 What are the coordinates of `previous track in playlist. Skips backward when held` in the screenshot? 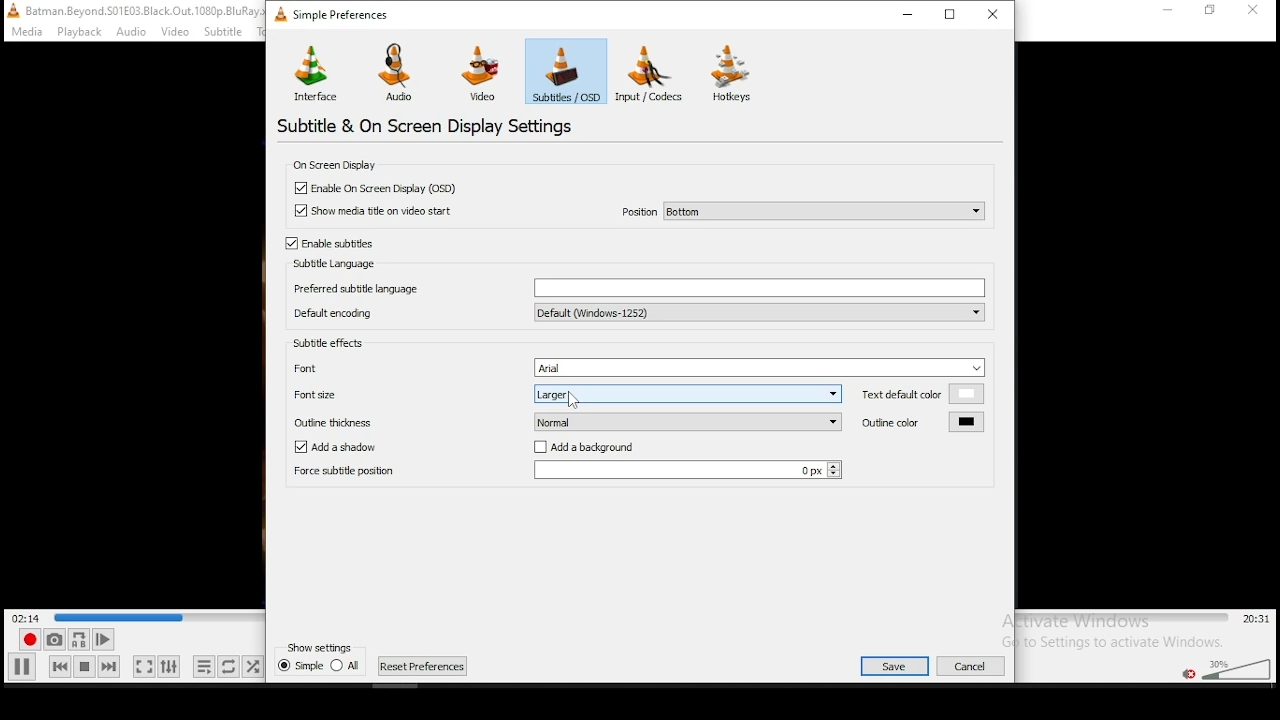 It's located at (59, 665).